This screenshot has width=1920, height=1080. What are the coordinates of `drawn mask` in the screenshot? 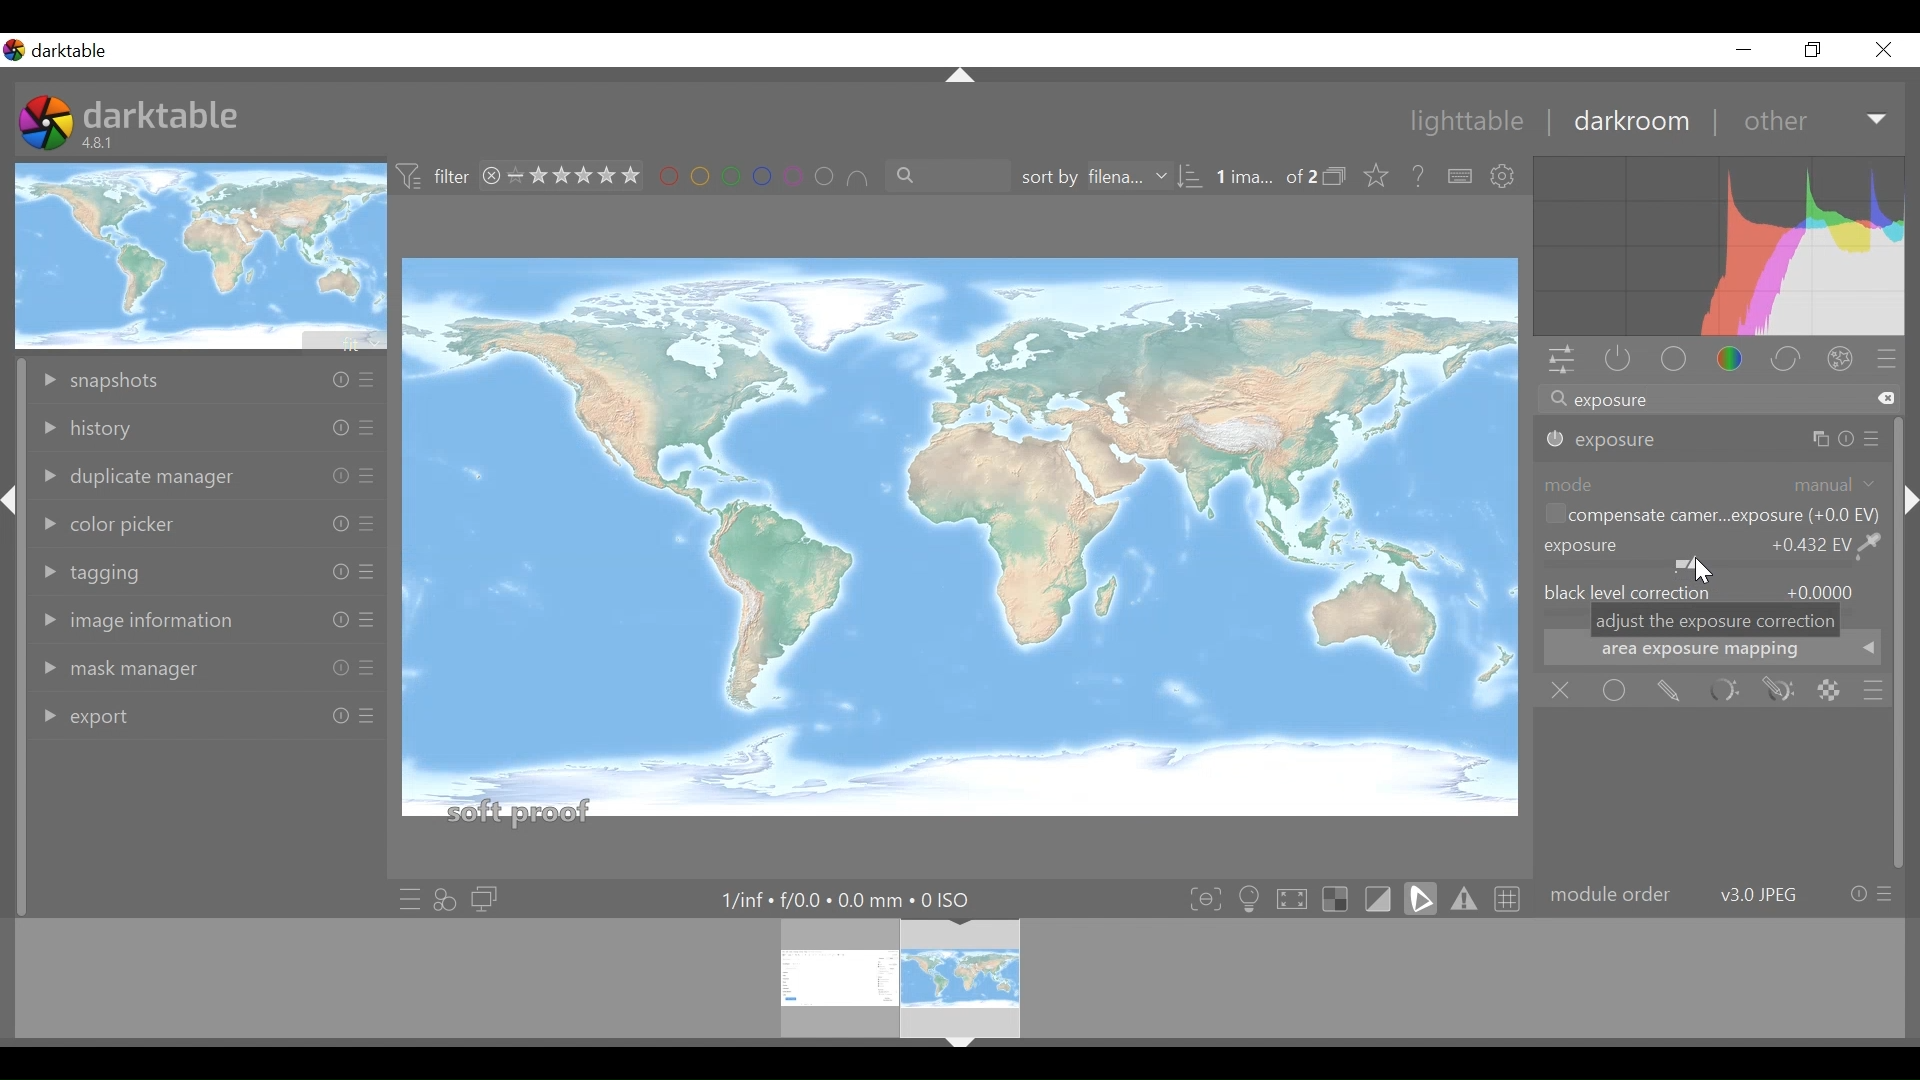 It's located at (1667, 691).